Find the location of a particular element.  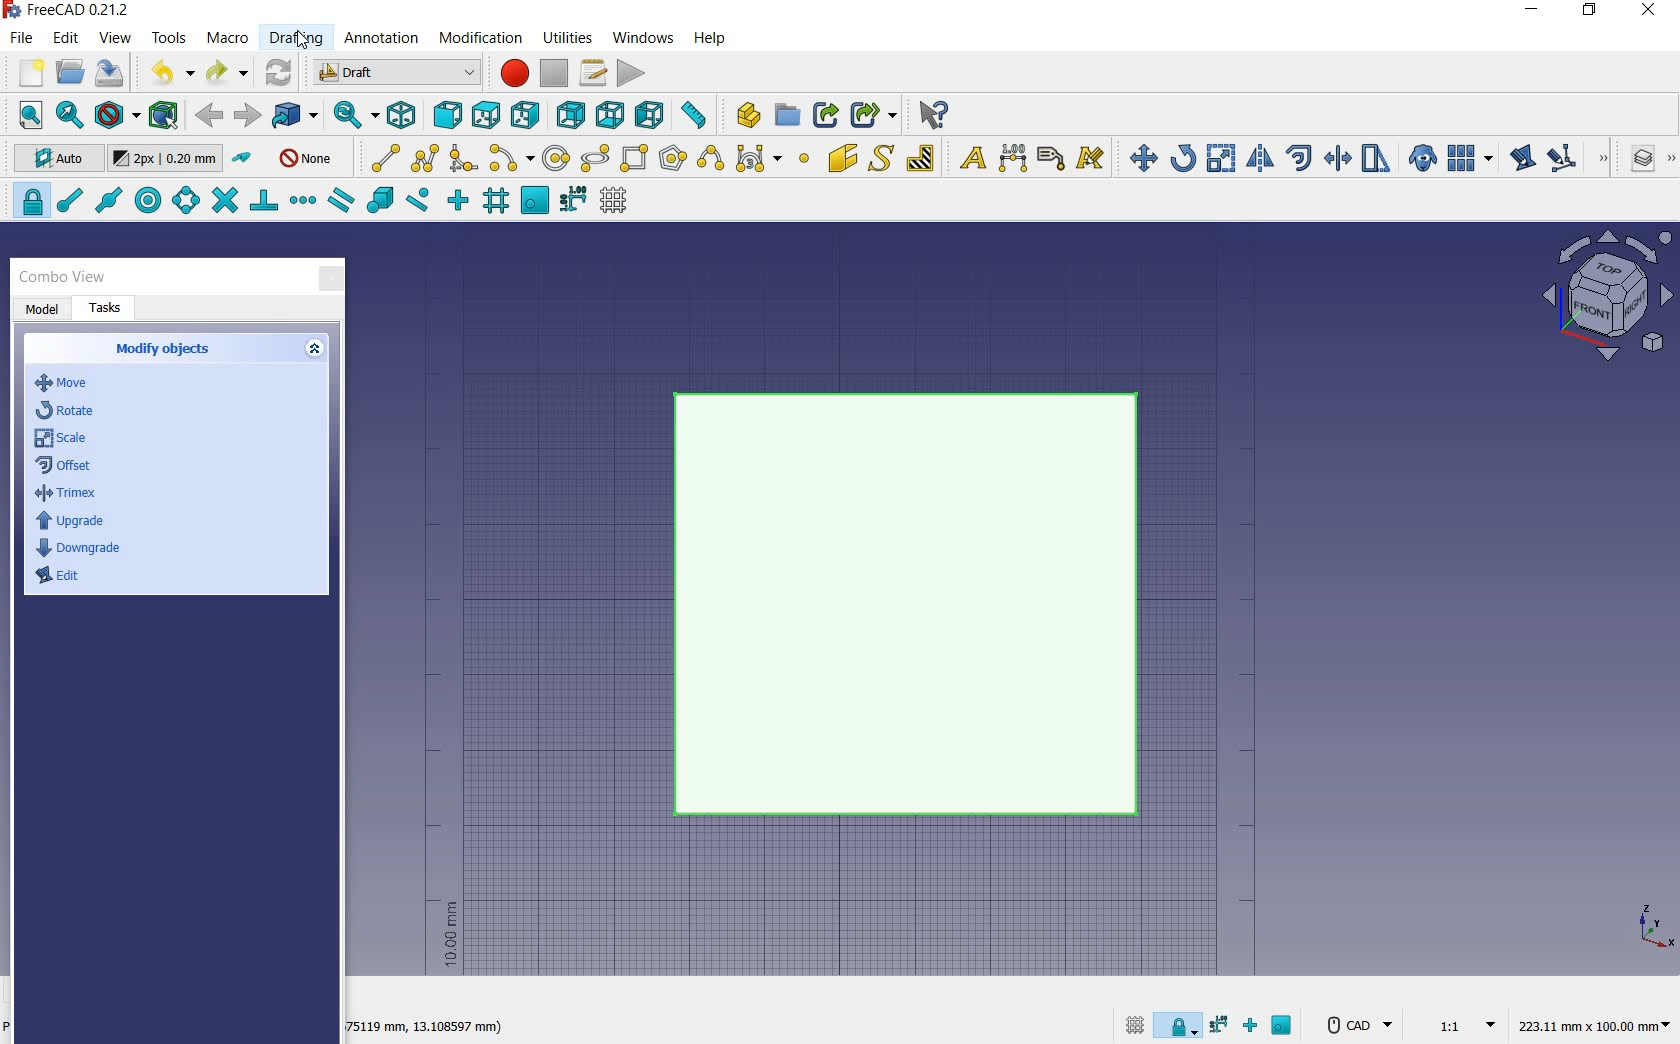

10mm is located at coordinates (449, 935).